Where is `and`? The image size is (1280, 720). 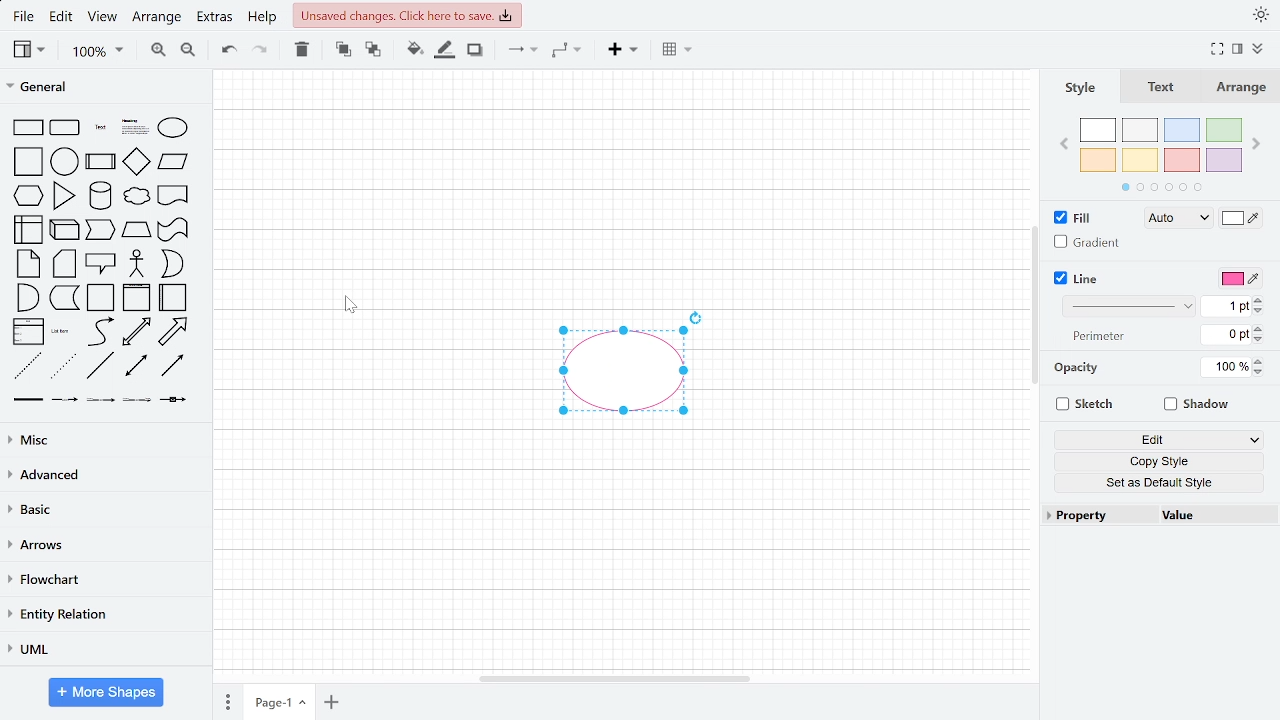
and is located at coordinates (30, 296).